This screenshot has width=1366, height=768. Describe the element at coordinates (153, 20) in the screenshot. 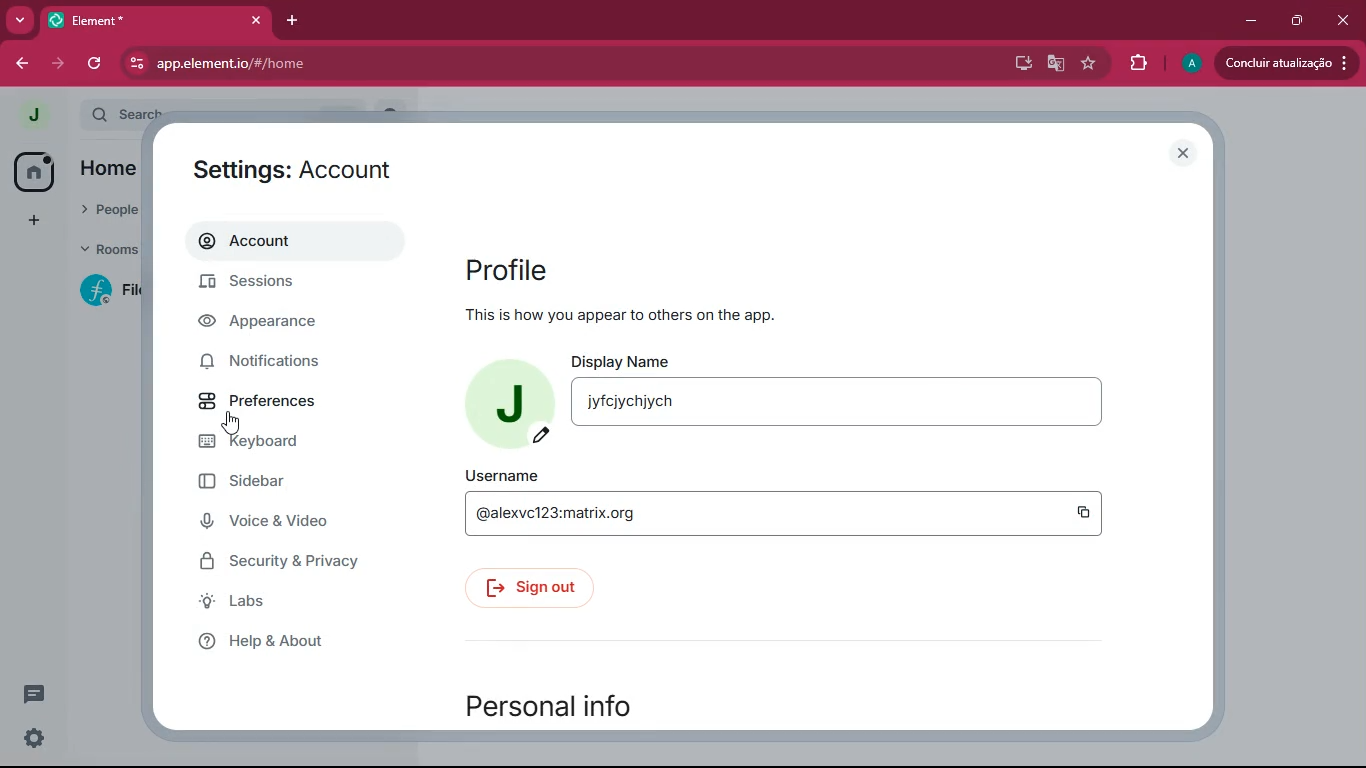

I see `tab` at that location.